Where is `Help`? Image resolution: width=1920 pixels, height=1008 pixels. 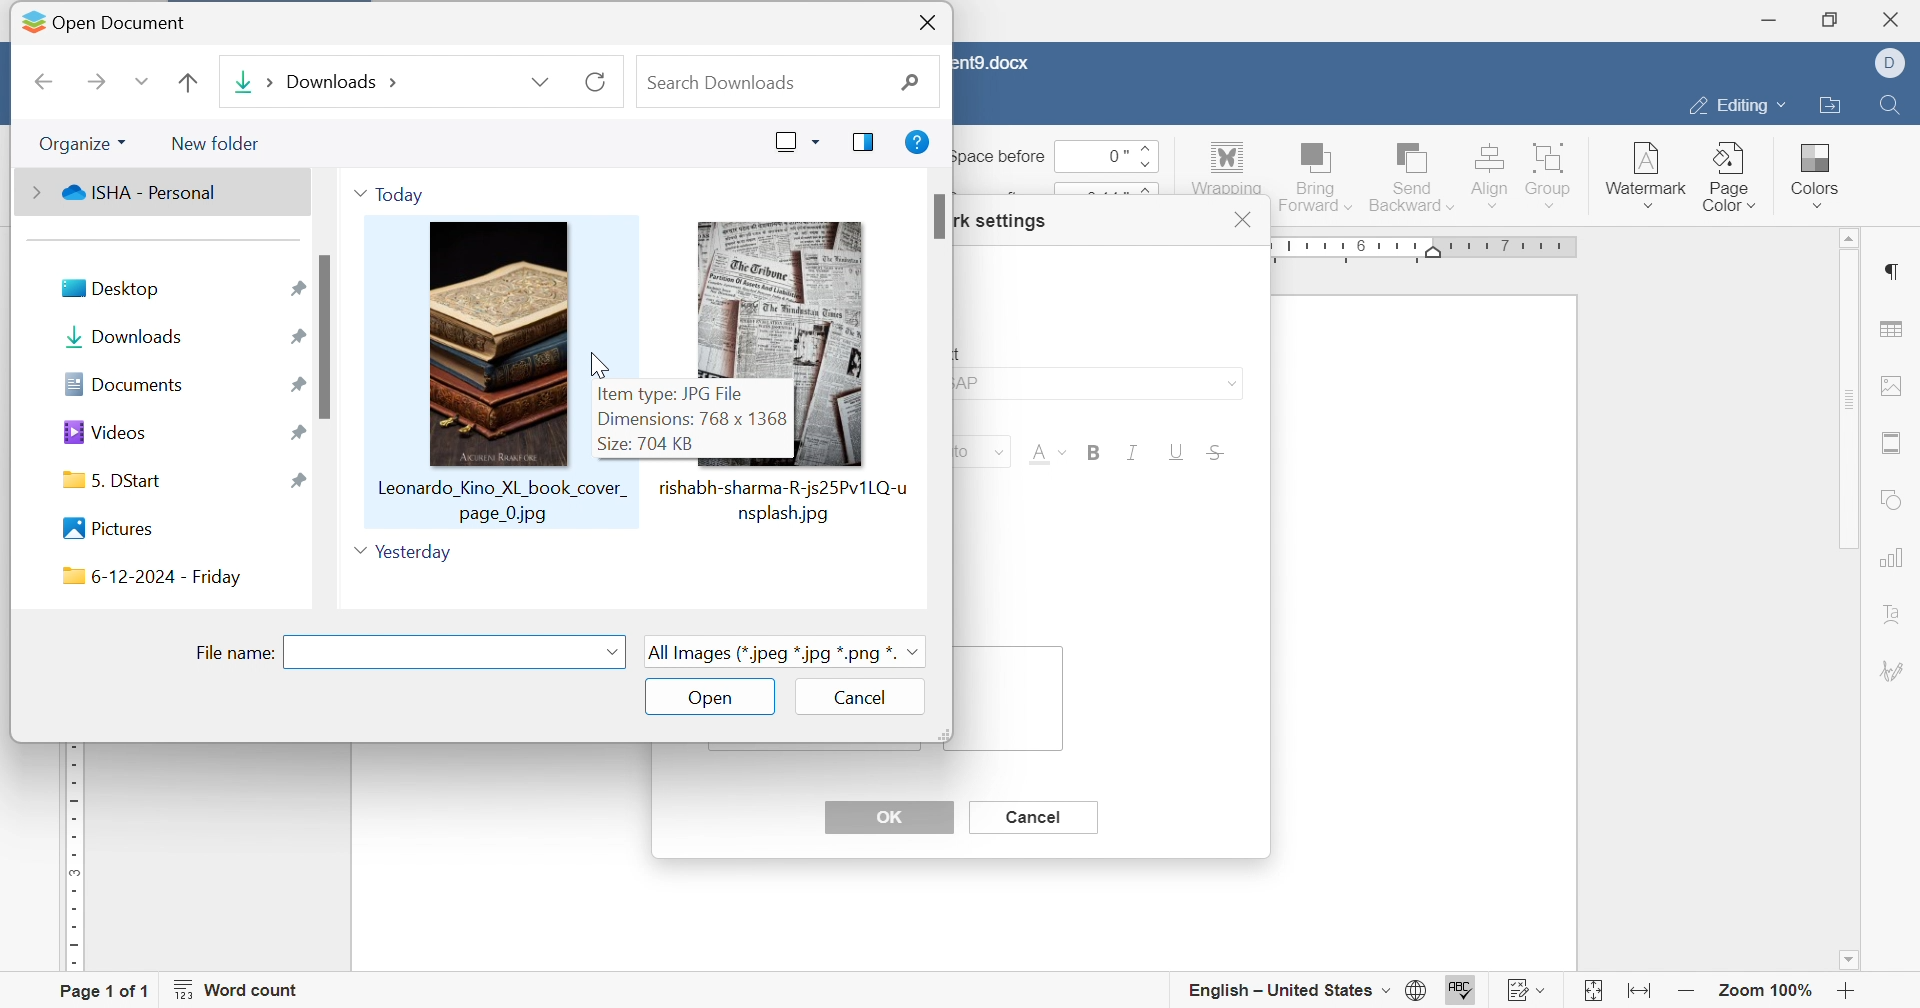
Help is located at coordinates (917, 139).